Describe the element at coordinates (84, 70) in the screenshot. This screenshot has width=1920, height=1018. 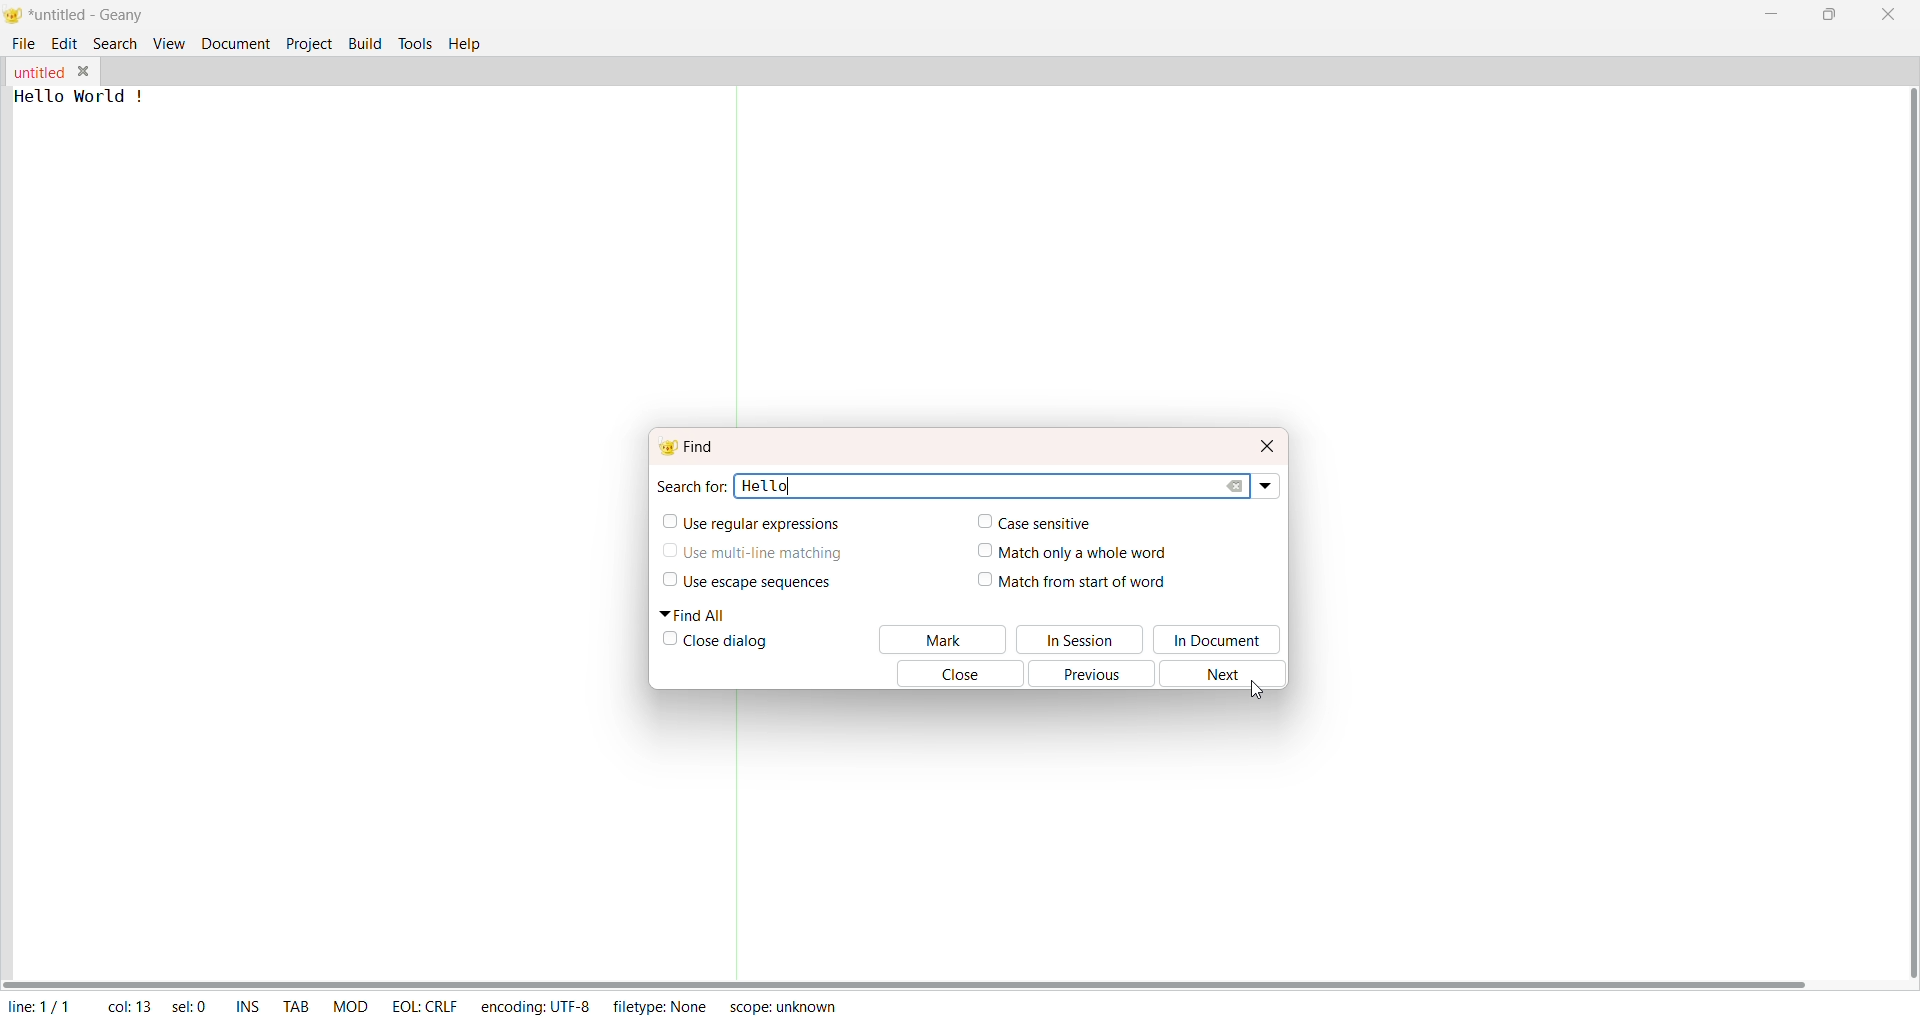
I see `Close File` at that location.